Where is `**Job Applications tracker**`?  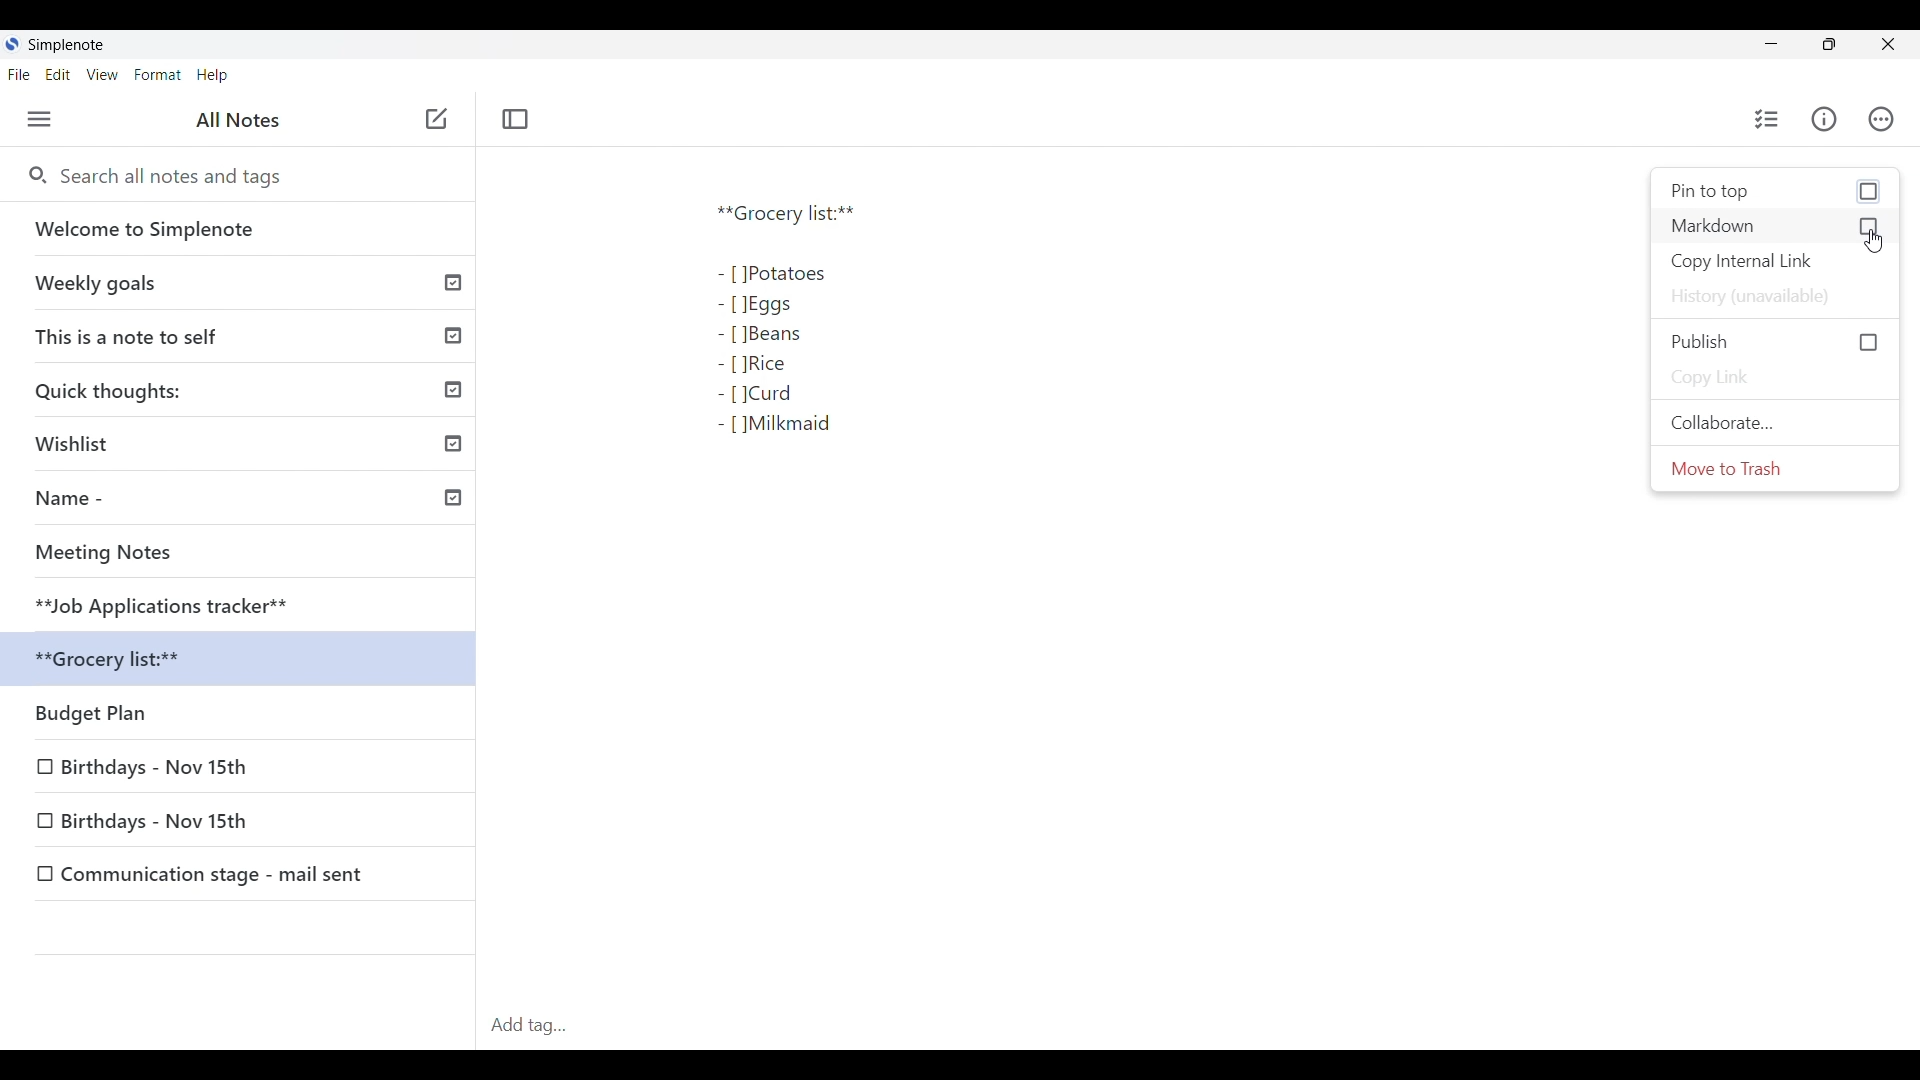 **Job Applications tracker** is located at coordinates (244, 607).